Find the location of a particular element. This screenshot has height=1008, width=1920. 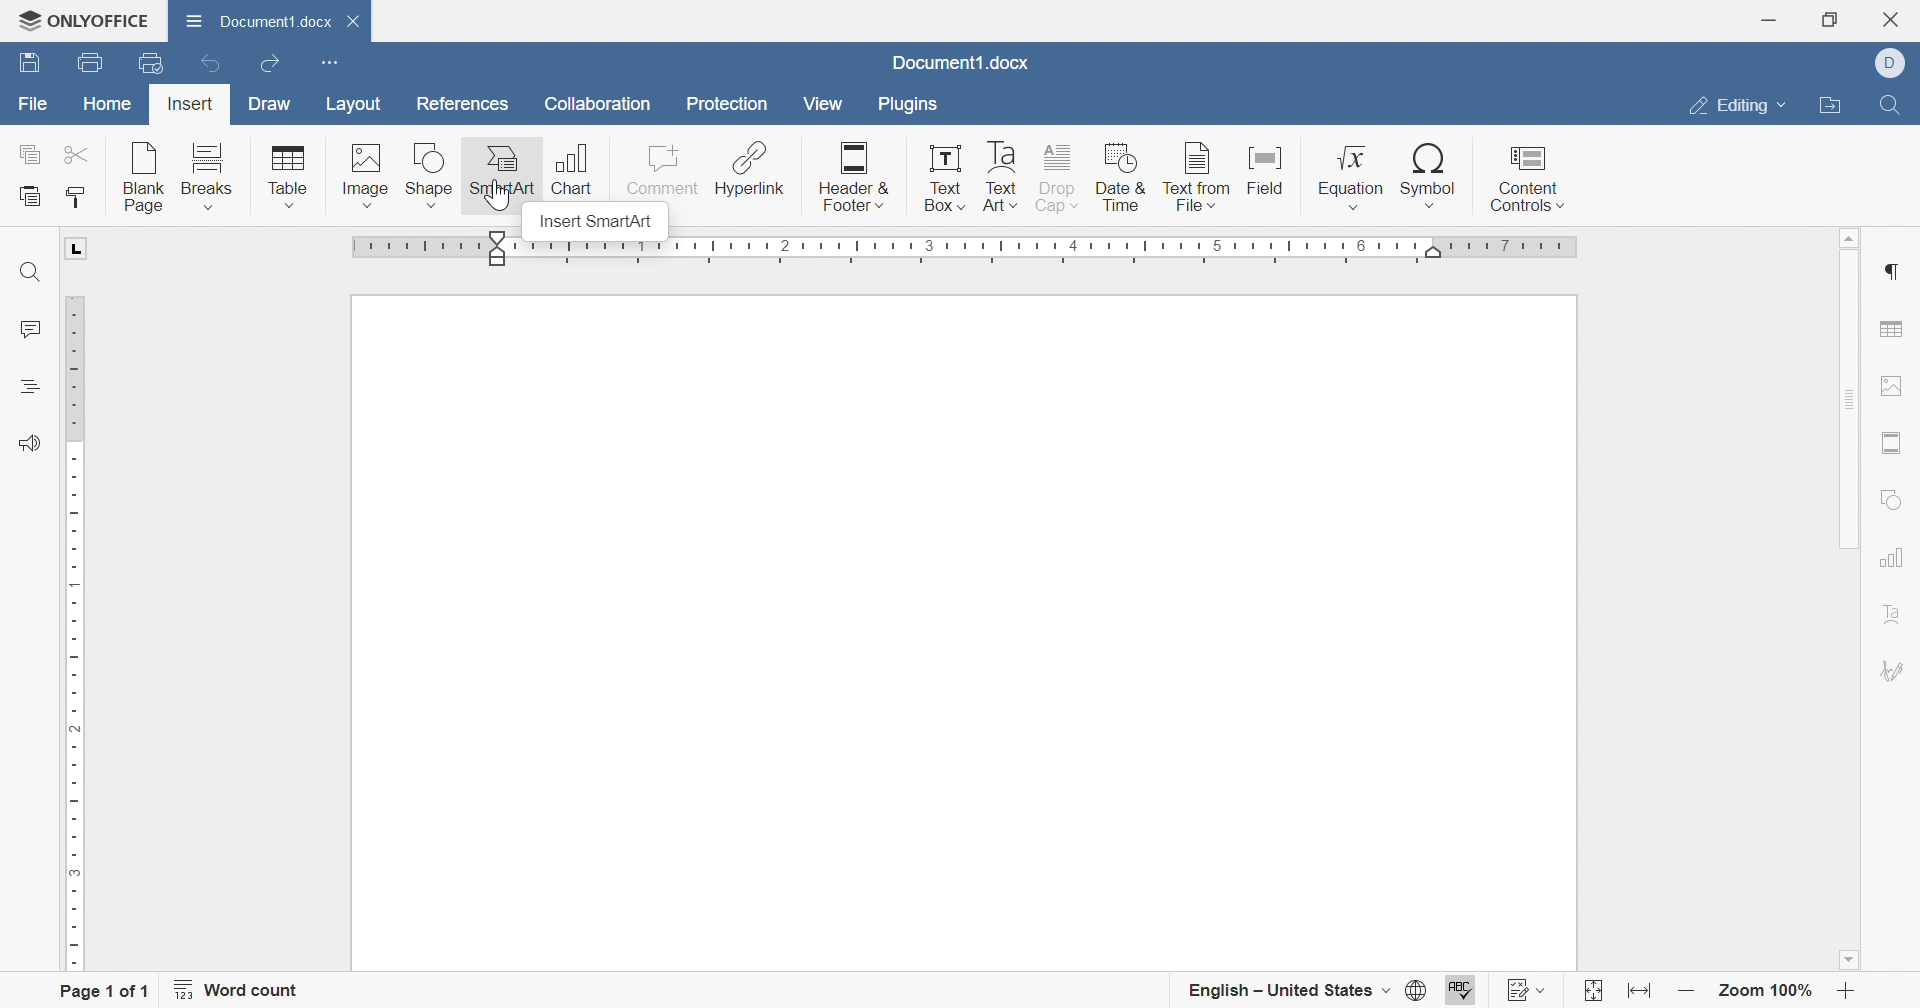

Word count is located at coordinates (237, 990).